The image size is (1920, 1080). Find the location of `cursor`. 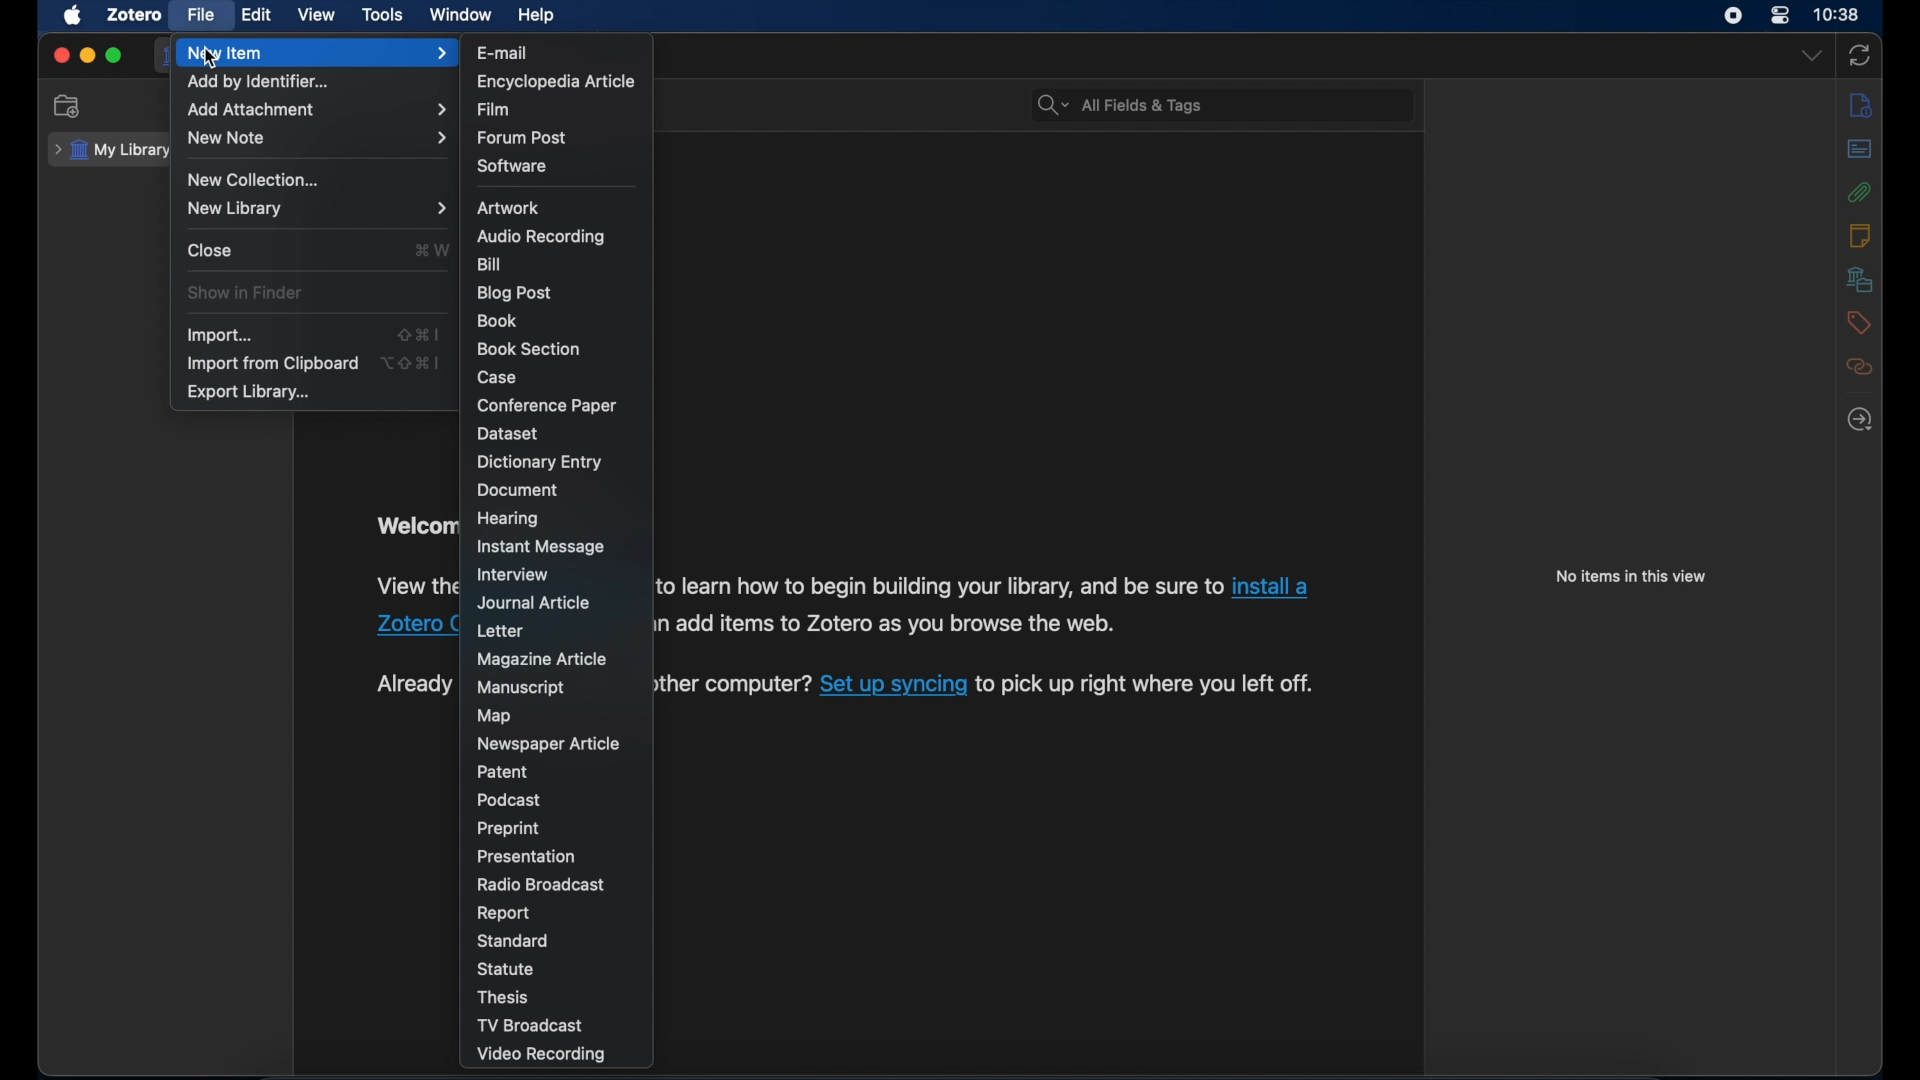

cursor is located at coordinates (214, 55).